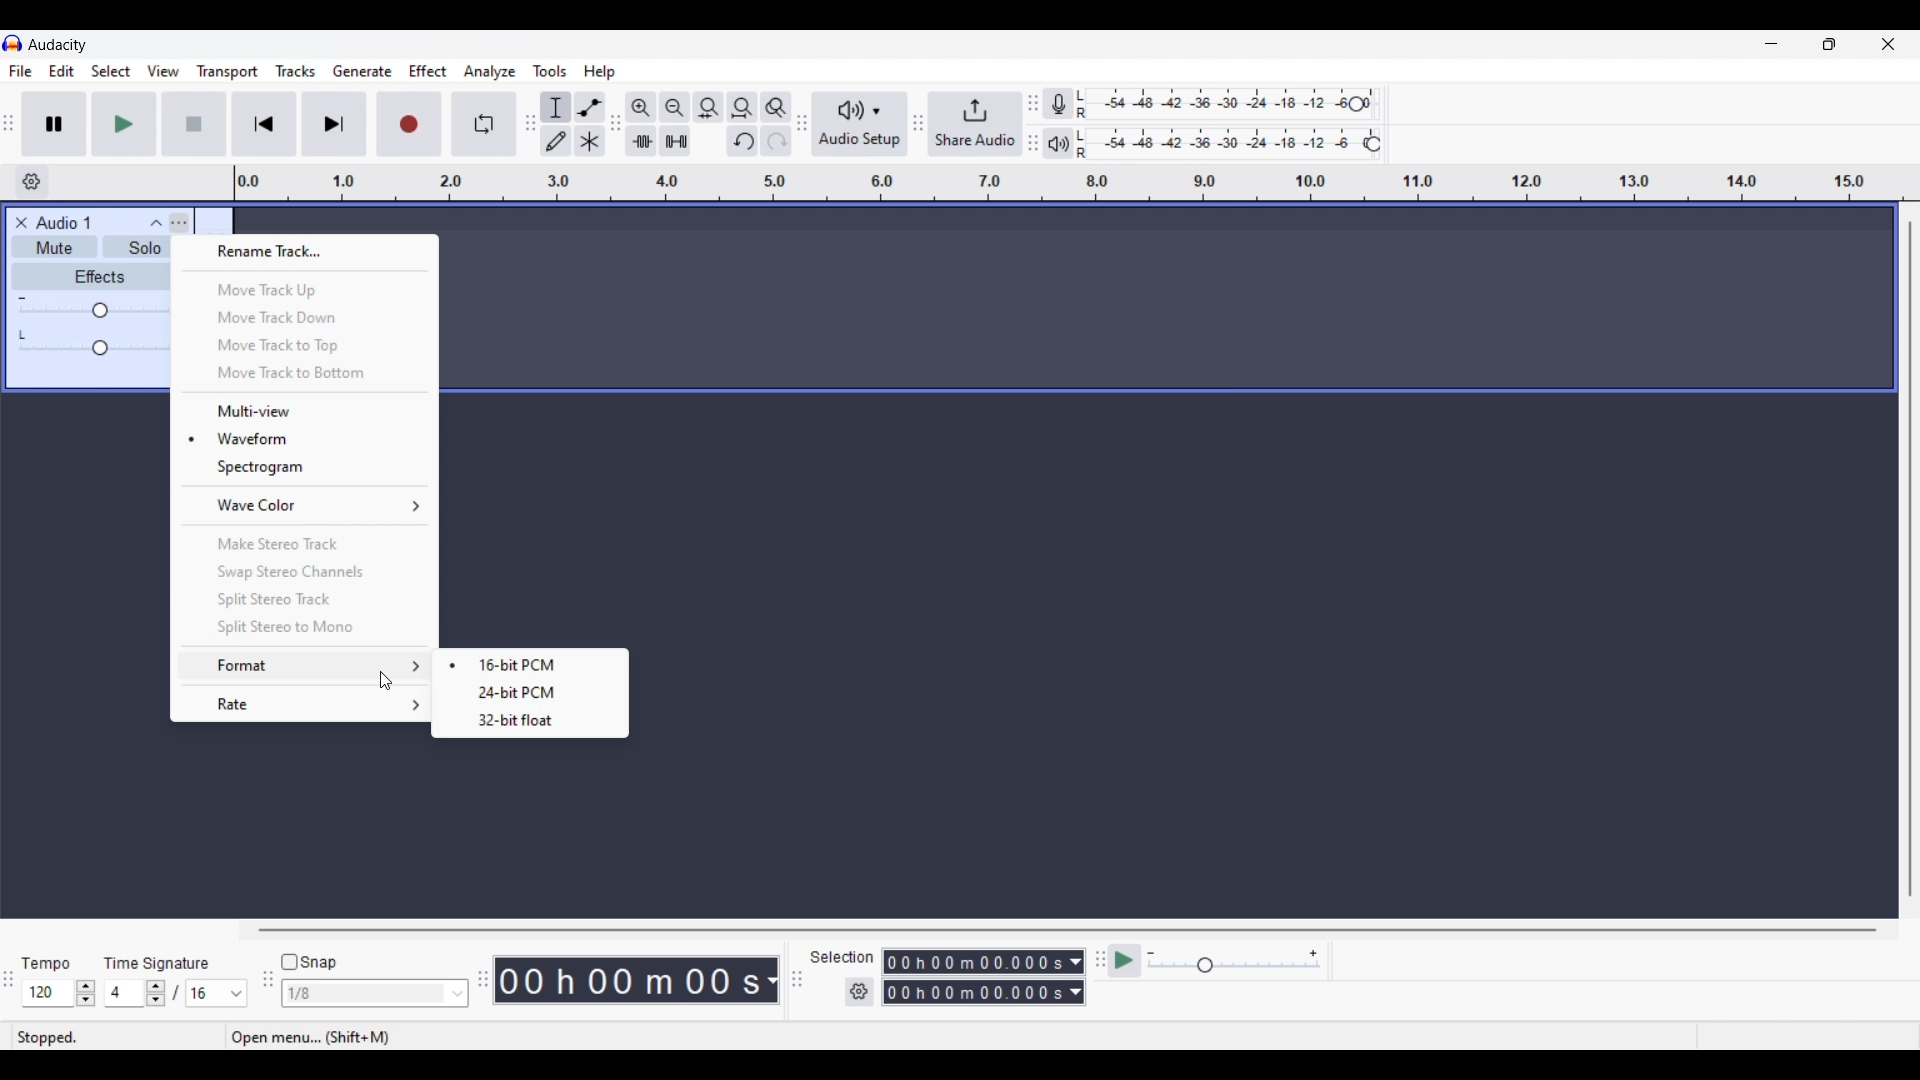  I want to click on Slider, so click(92, 312).